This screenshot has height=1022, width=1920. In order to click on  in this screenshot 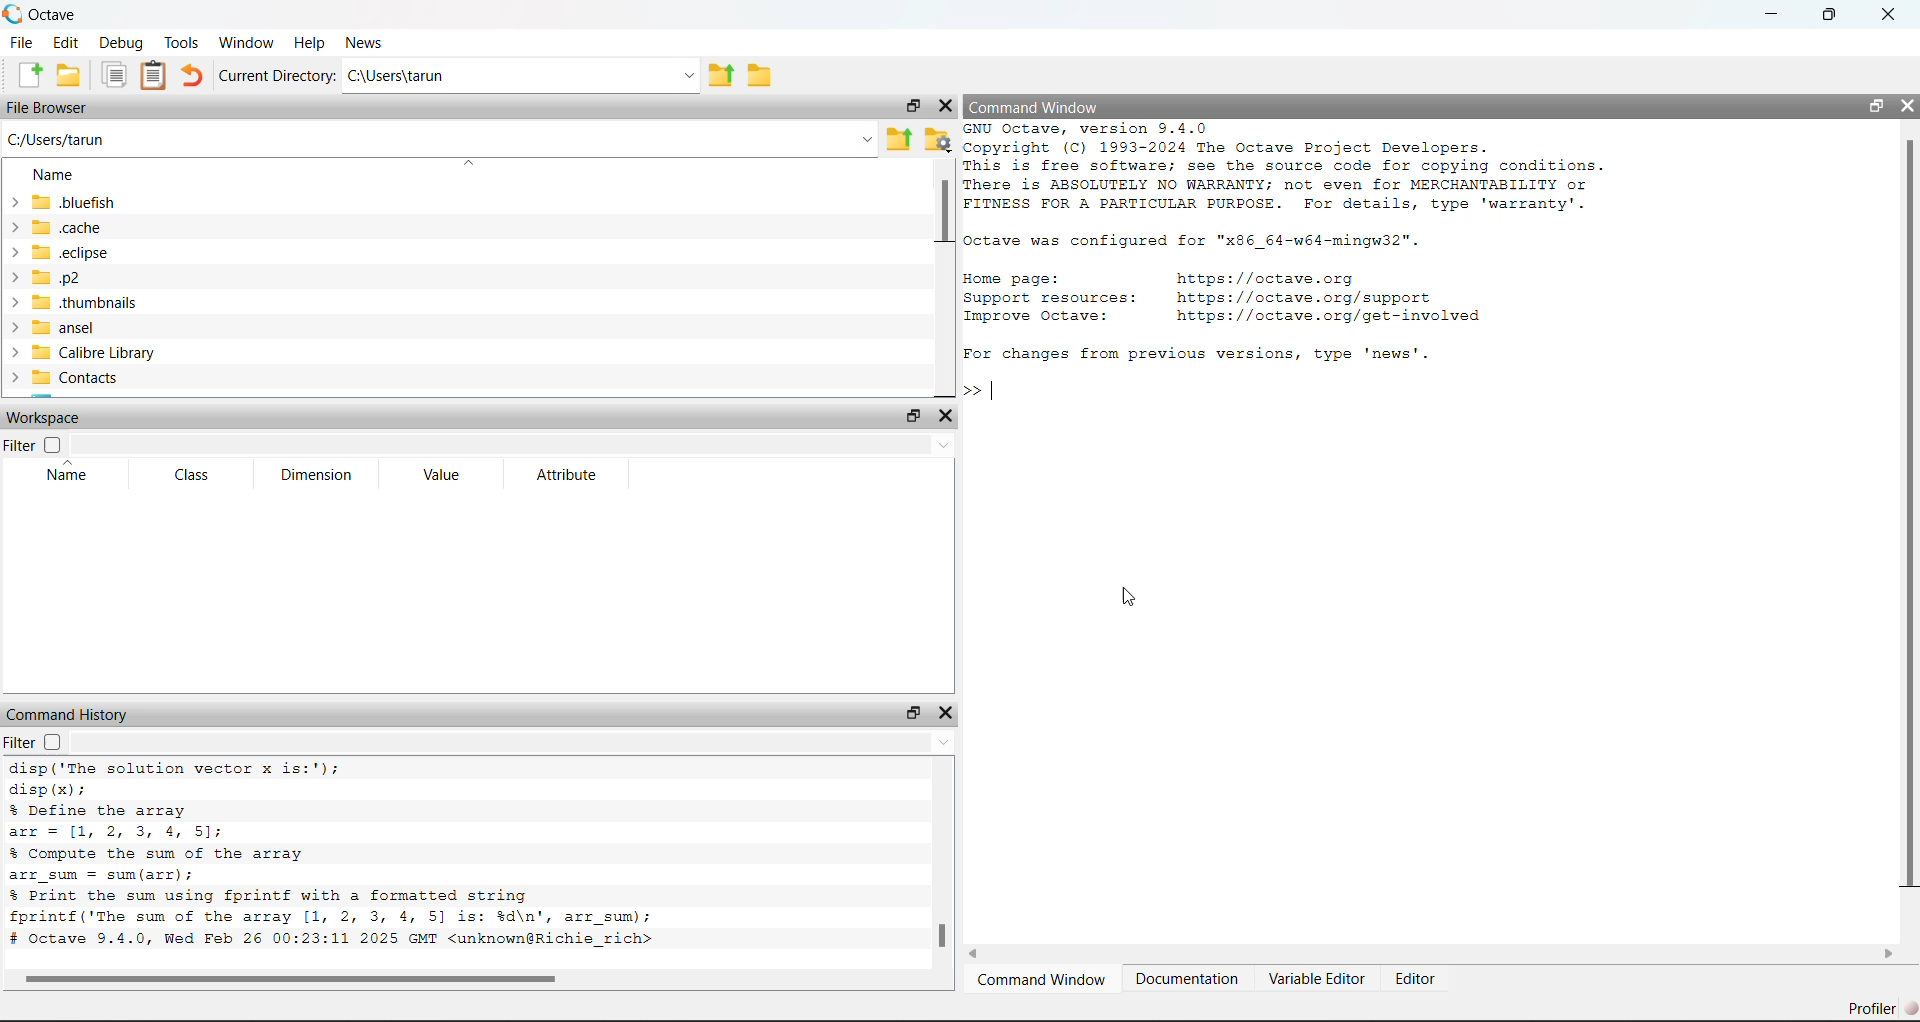, I will do `click(294, 978)`.